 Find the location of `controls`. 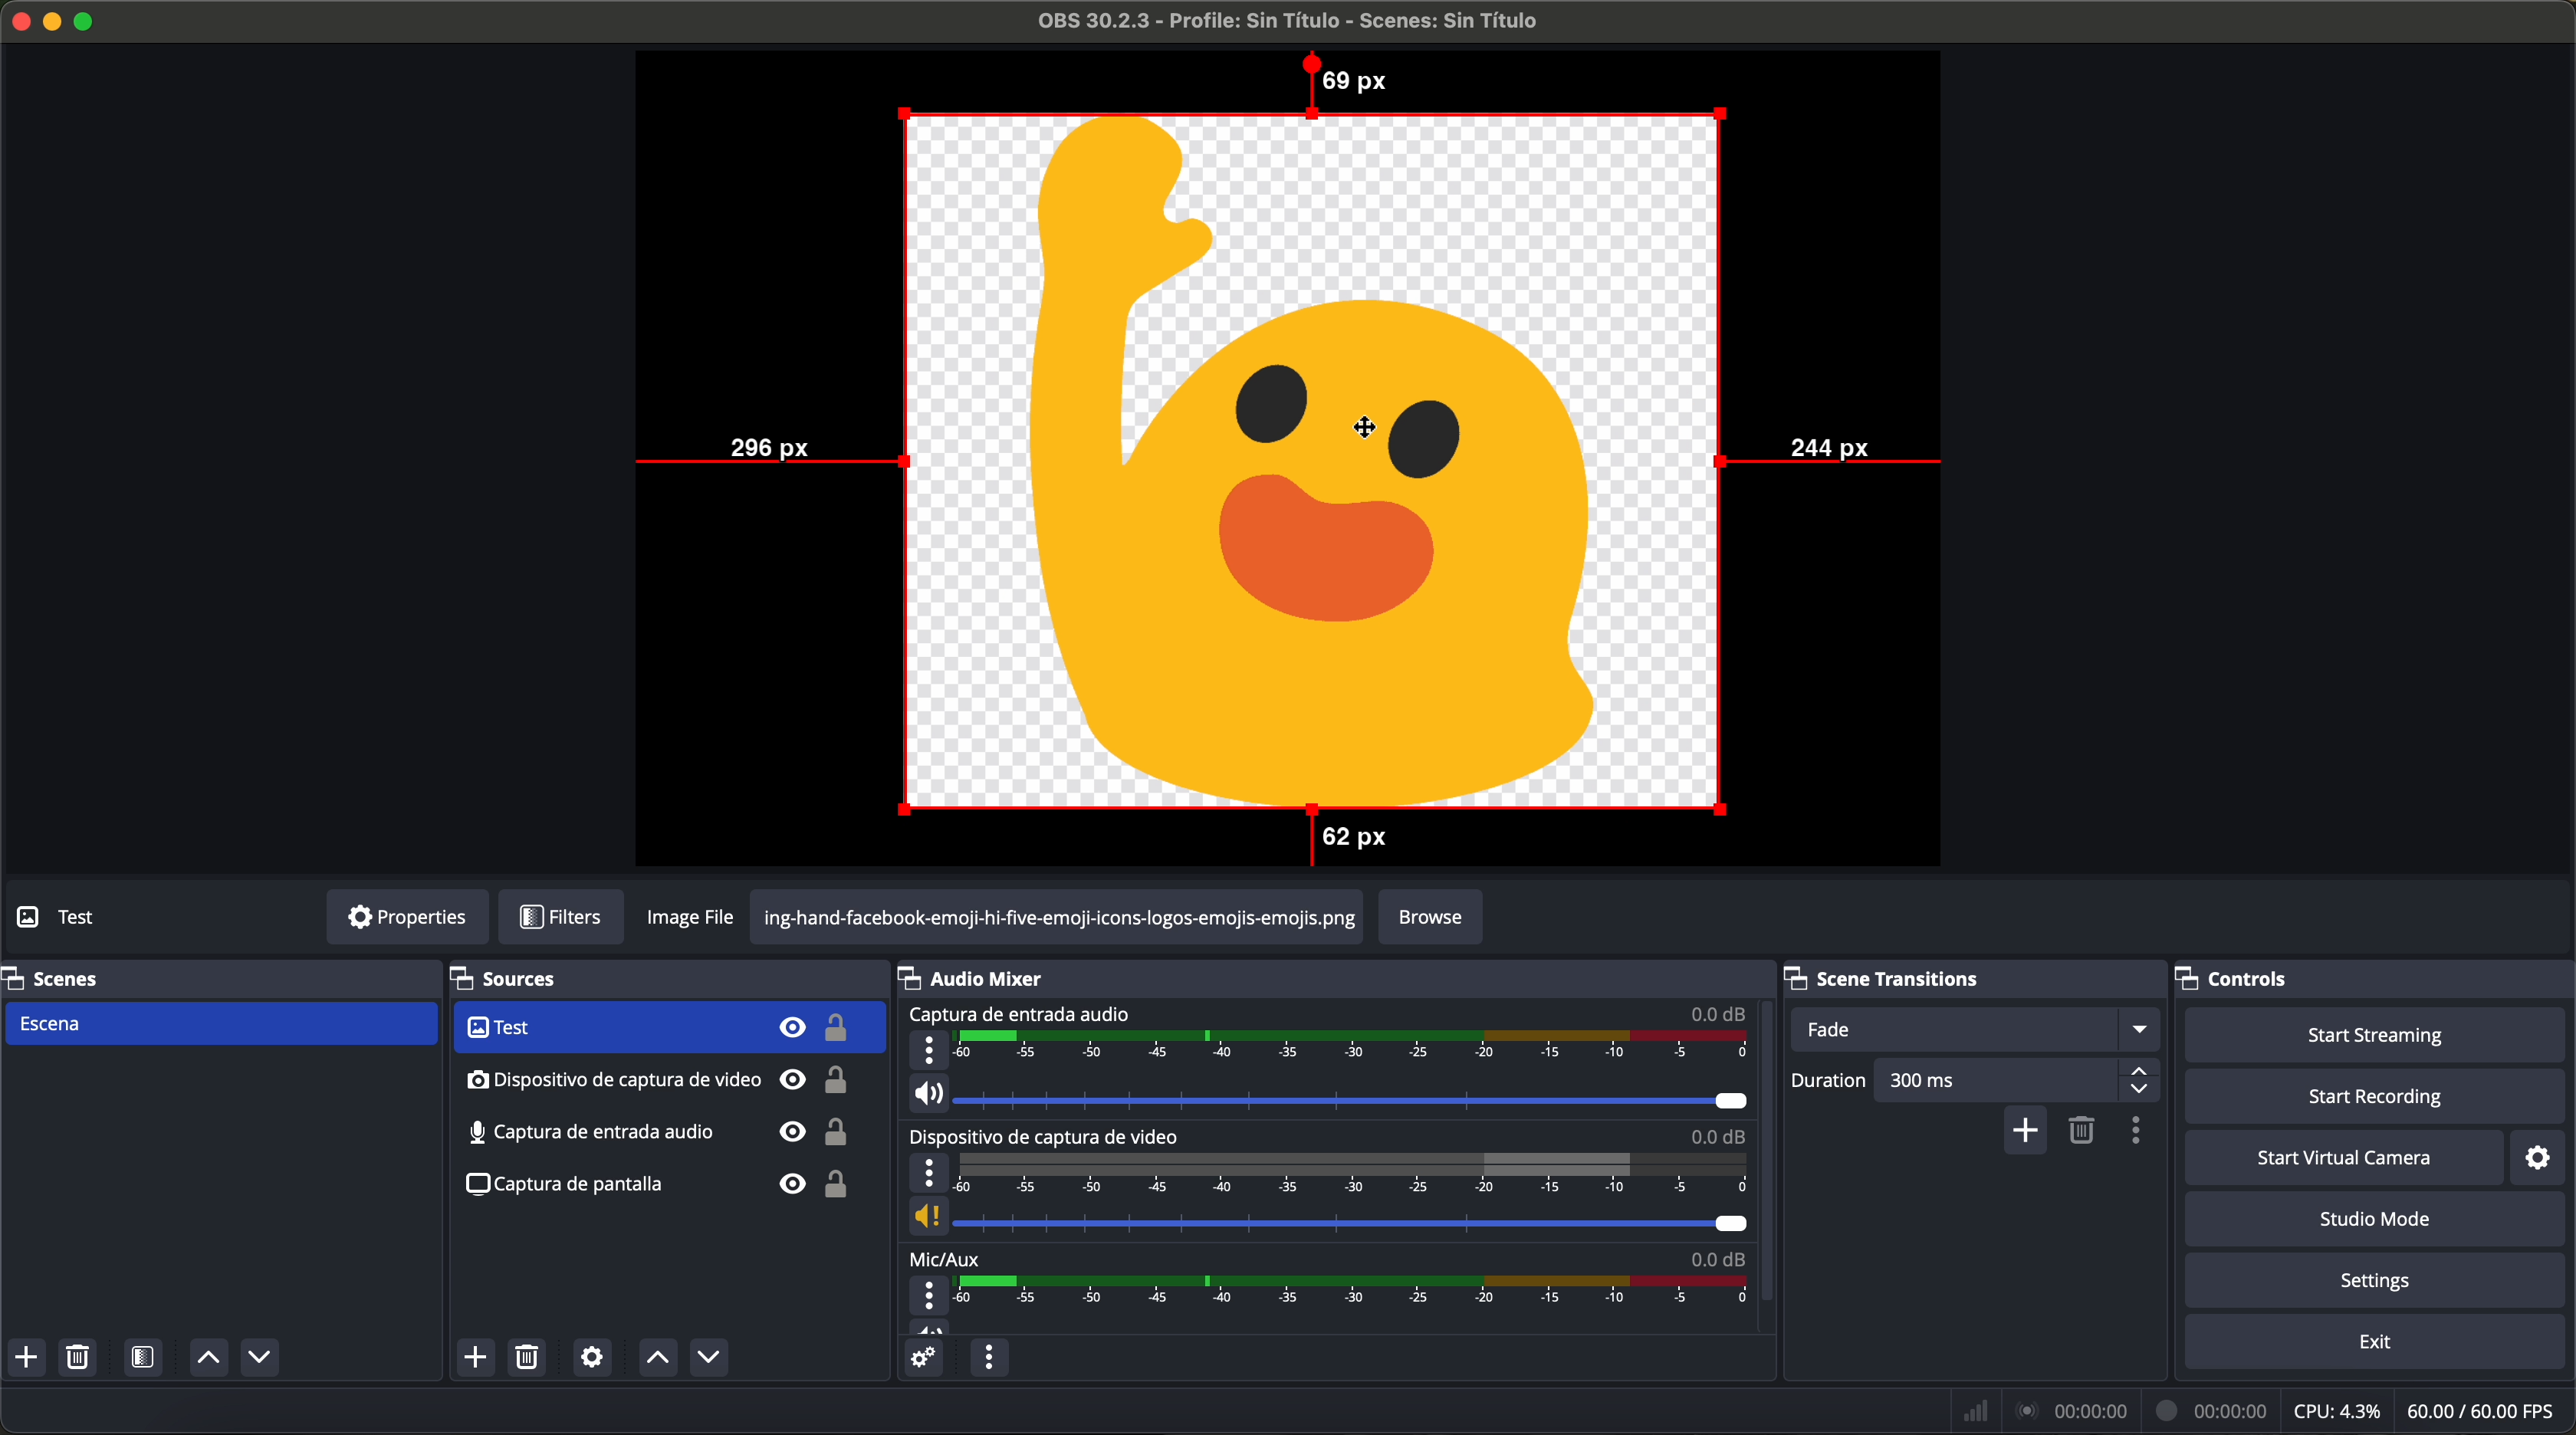

controls is located at coordinates (2251, 974).